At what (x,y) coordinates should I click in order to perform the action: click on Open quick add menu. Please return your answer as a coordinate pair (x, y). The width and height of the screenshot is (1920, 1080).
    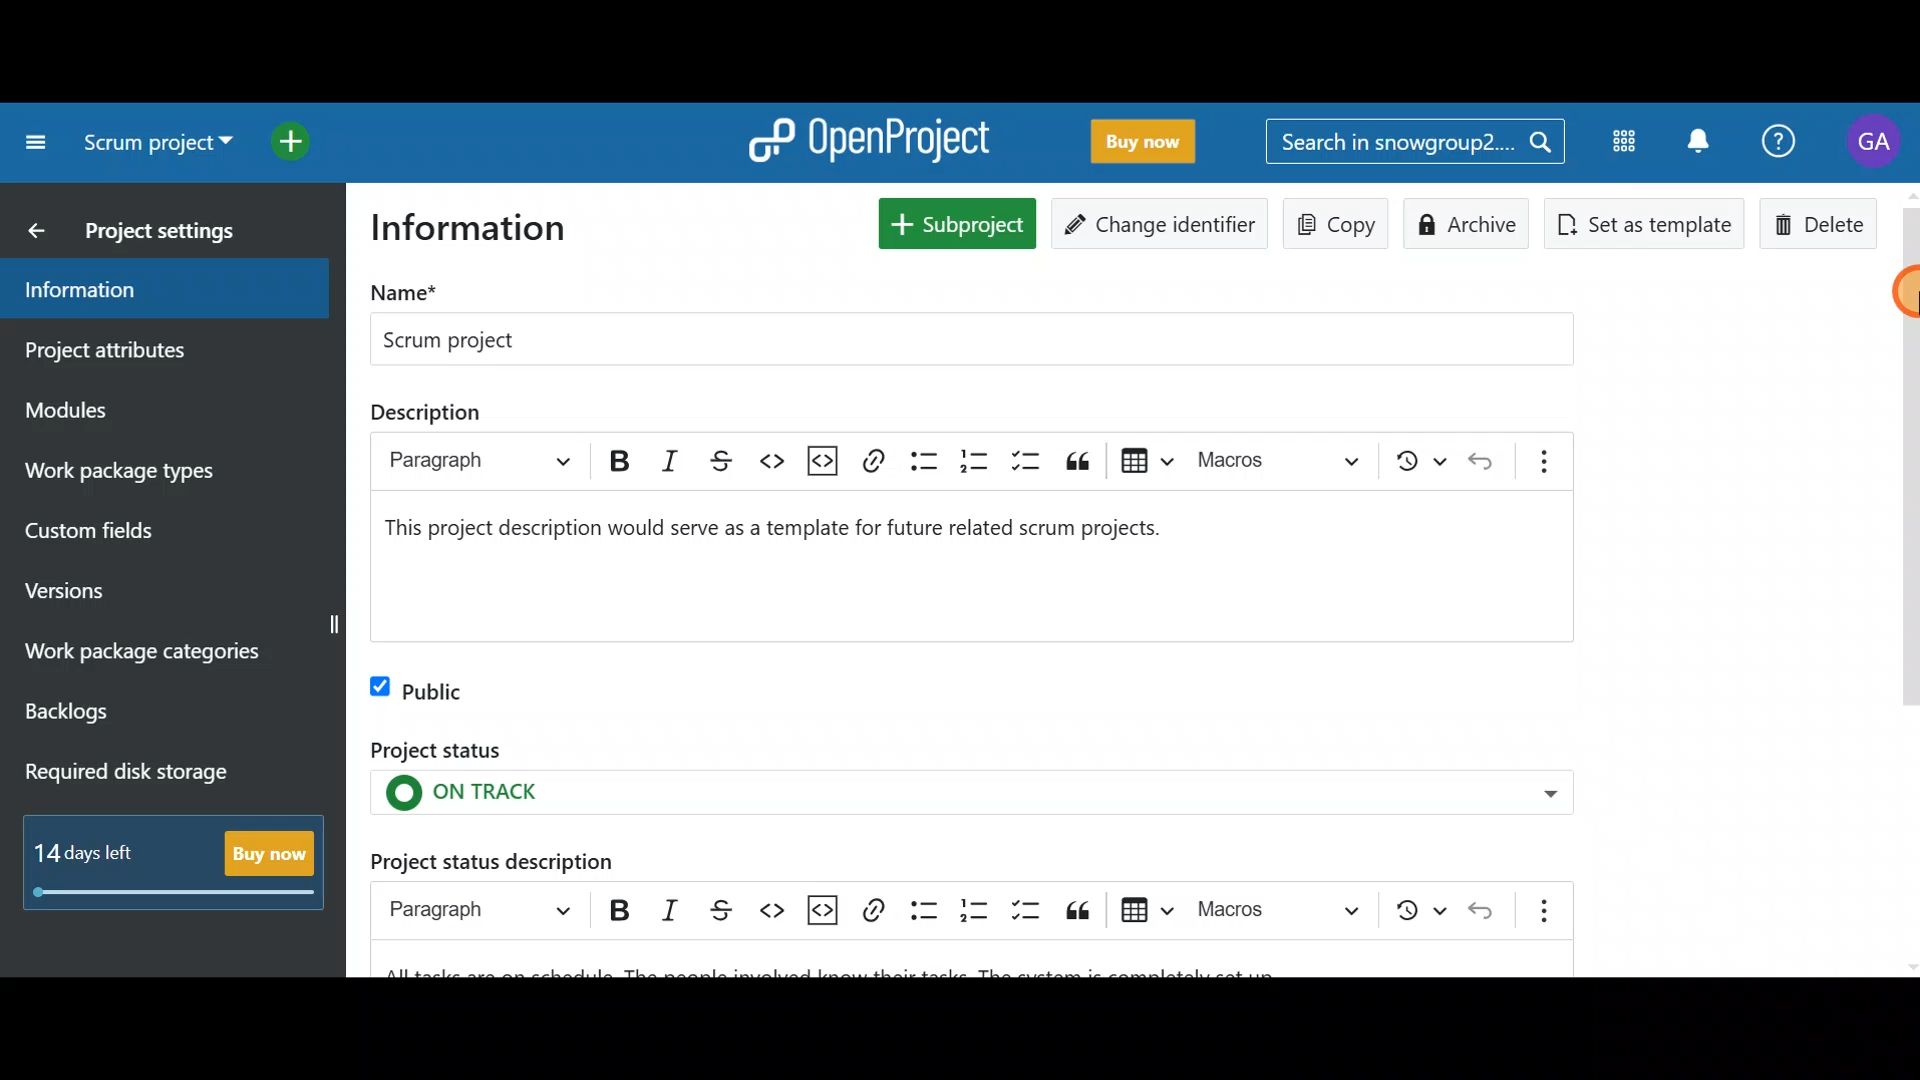
    Looking at the image, I should click on (310, 143).